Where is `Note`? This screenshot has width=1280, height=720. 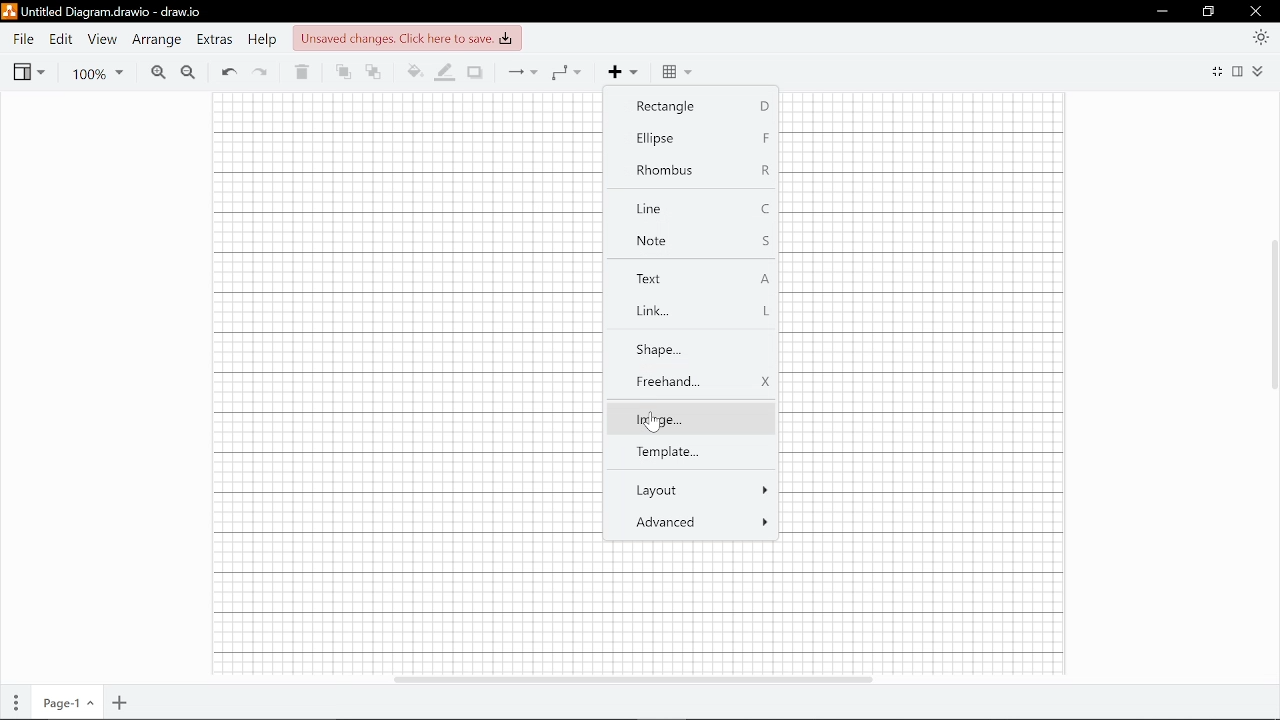
Note is located at coordinates (694, 240).